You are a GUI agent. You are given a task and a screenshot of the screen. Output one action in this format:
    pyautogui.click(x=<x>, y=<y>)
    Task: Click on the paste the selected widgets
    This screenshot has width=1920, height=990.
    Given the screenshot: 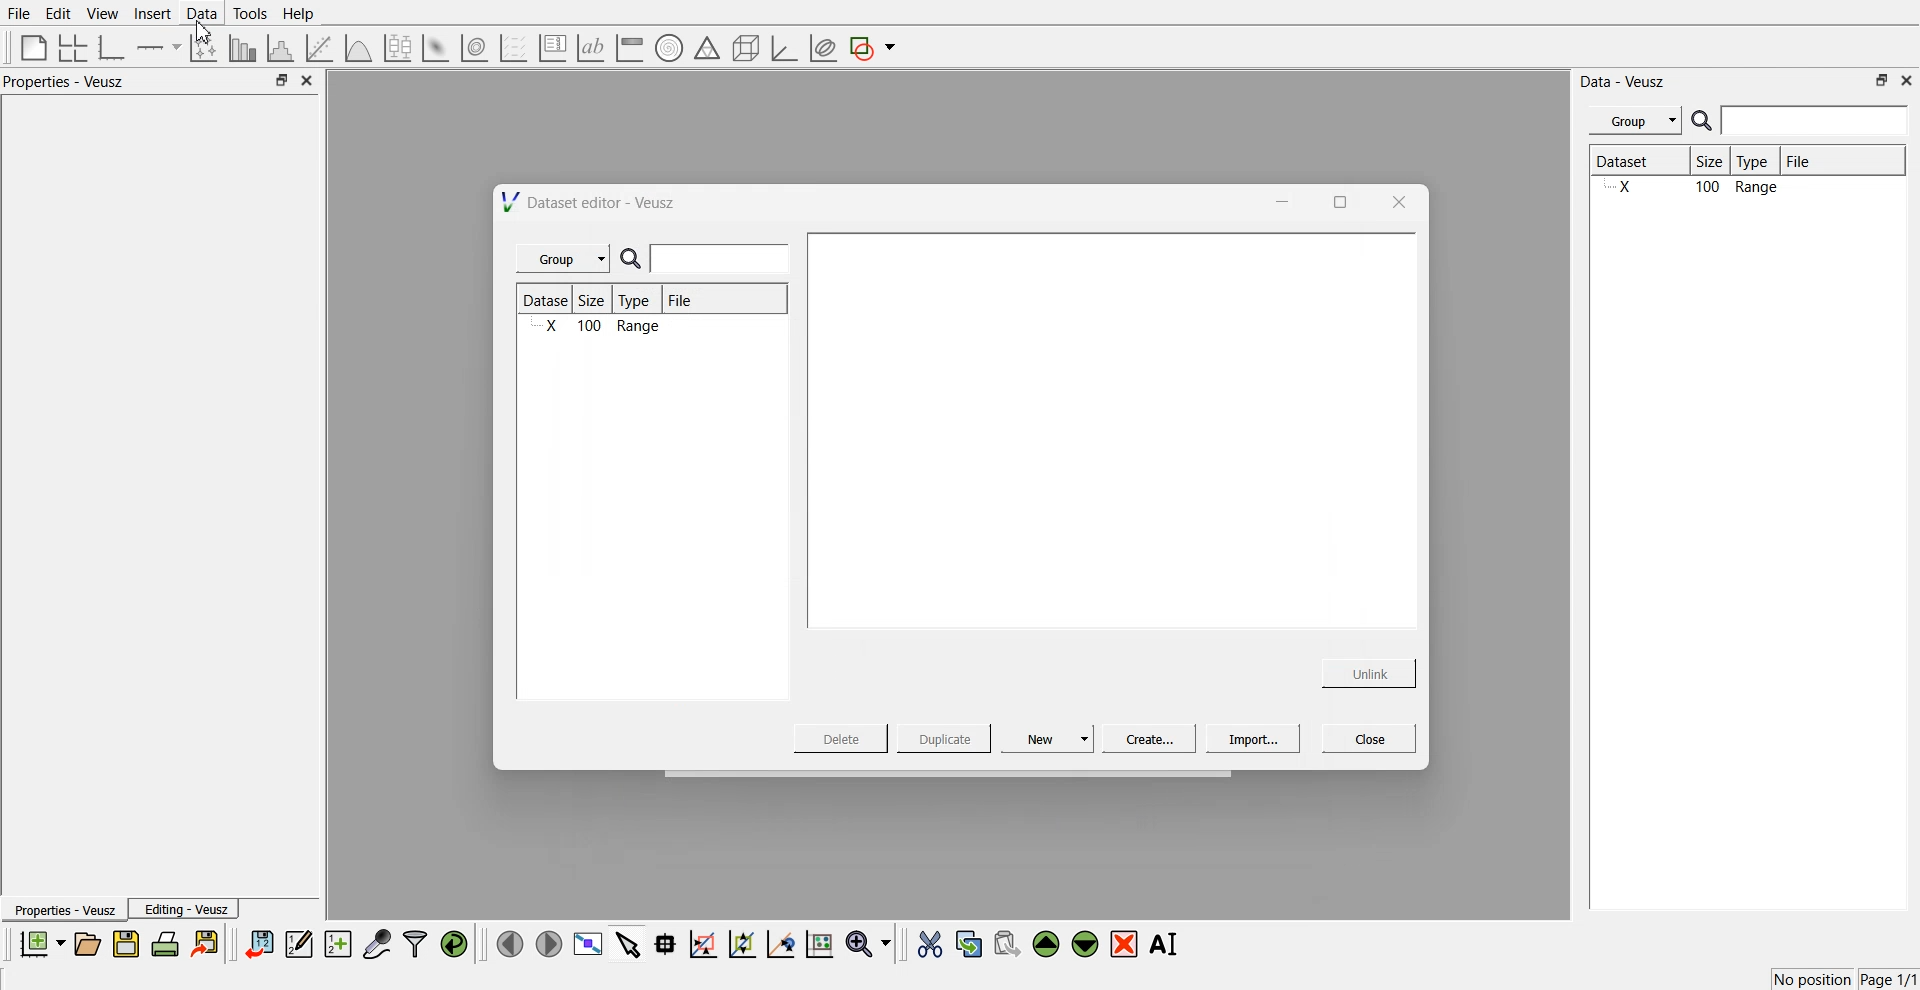 What is the action you would take?
    pyautogui.click(x=1005, y=943)
    